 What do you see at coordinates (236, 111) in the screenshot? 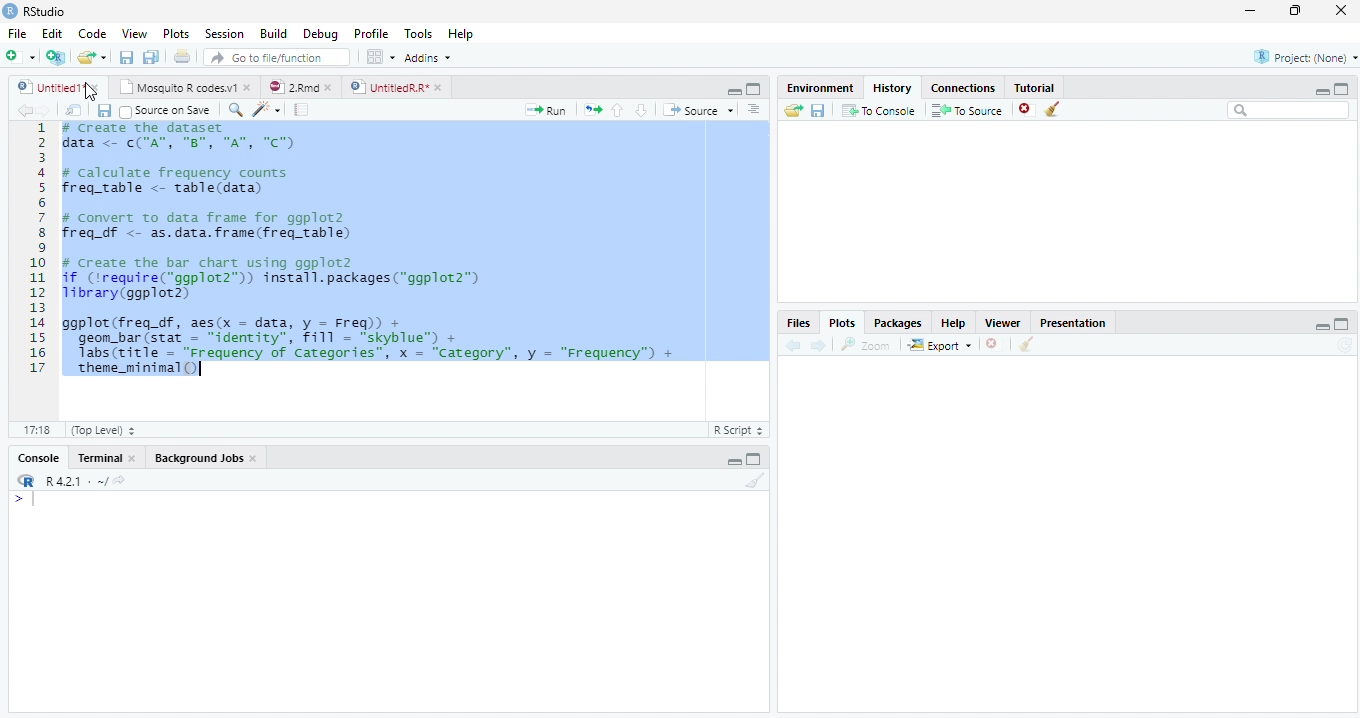
I see `Zoom` at bounding box center [236, 111].